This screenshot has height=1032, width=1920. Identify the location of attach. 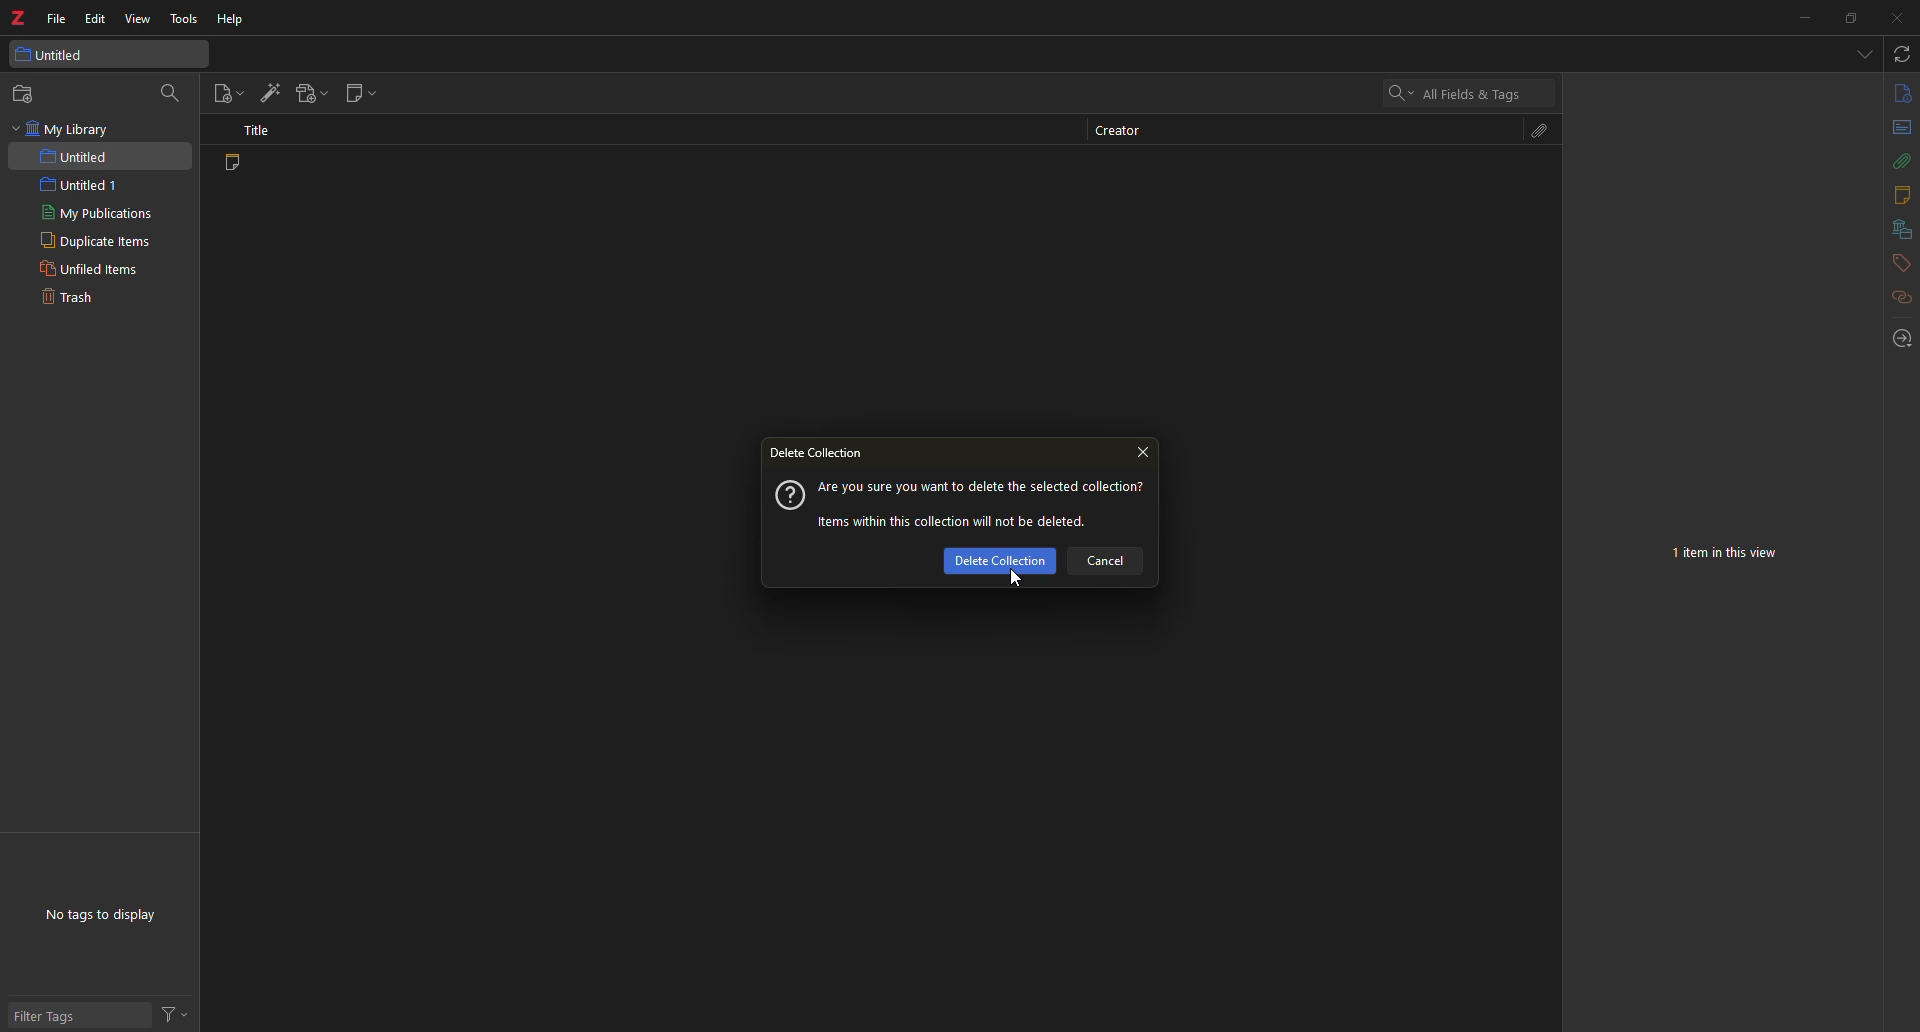
(1543, 134).